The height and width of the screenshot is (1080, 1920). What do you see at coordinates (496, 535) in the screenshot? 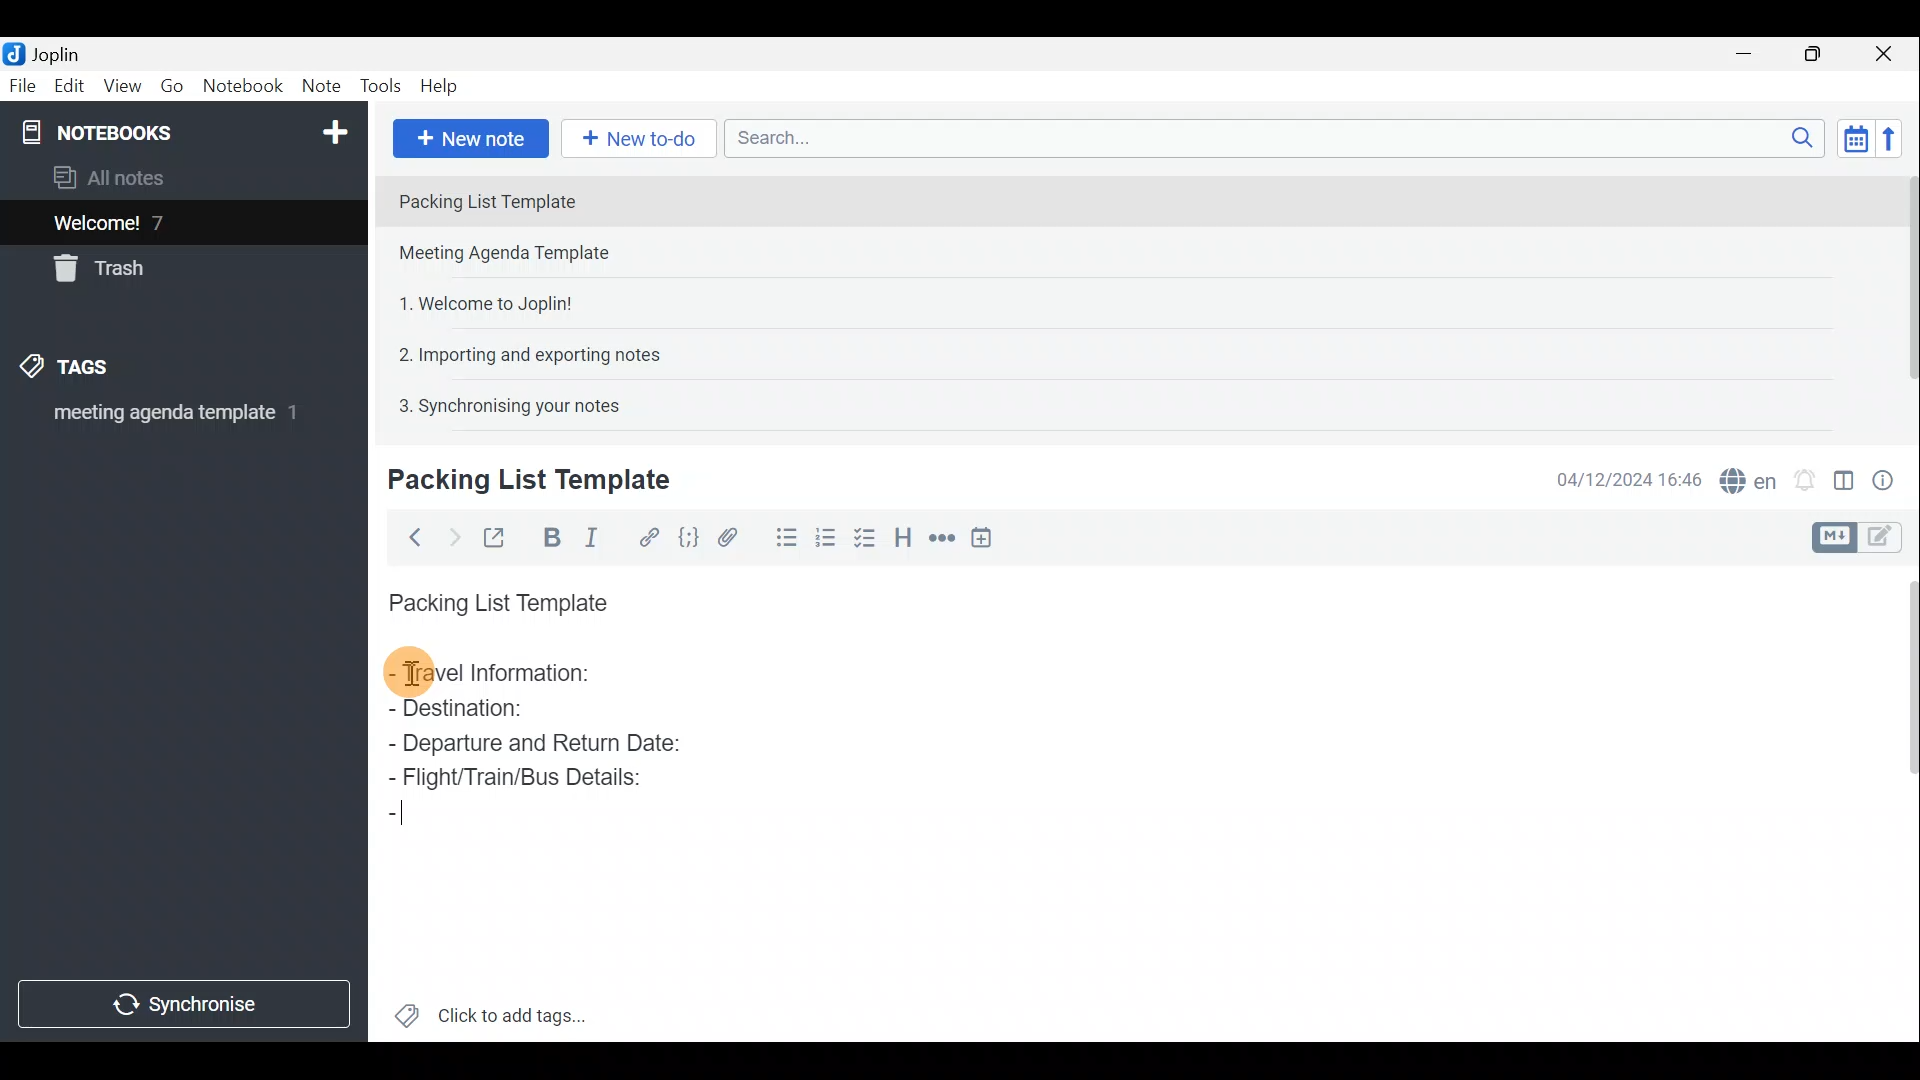
I see `Toggle external editing` at bounding box center [496, 535].